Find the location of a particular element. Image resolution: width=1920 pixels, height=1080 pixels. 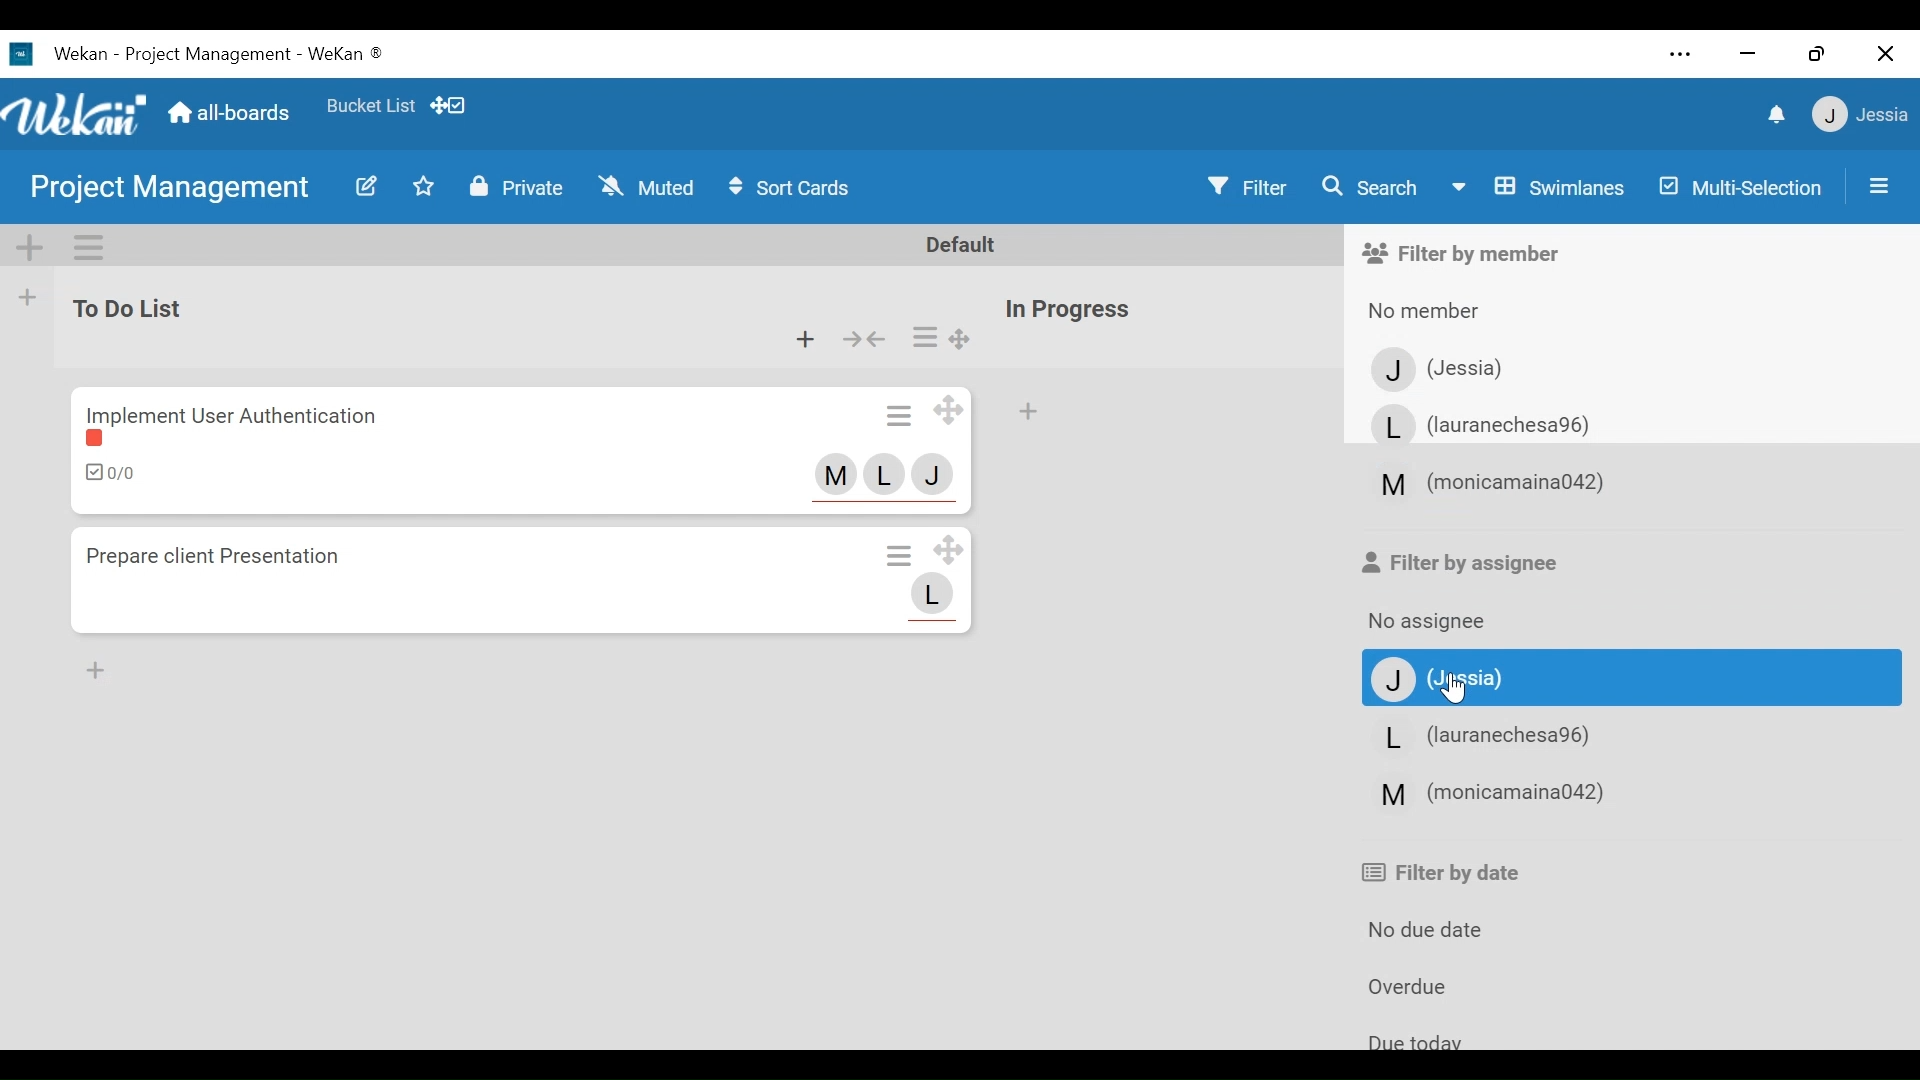

Add card to top of the list is located at coordinates (798, 339).